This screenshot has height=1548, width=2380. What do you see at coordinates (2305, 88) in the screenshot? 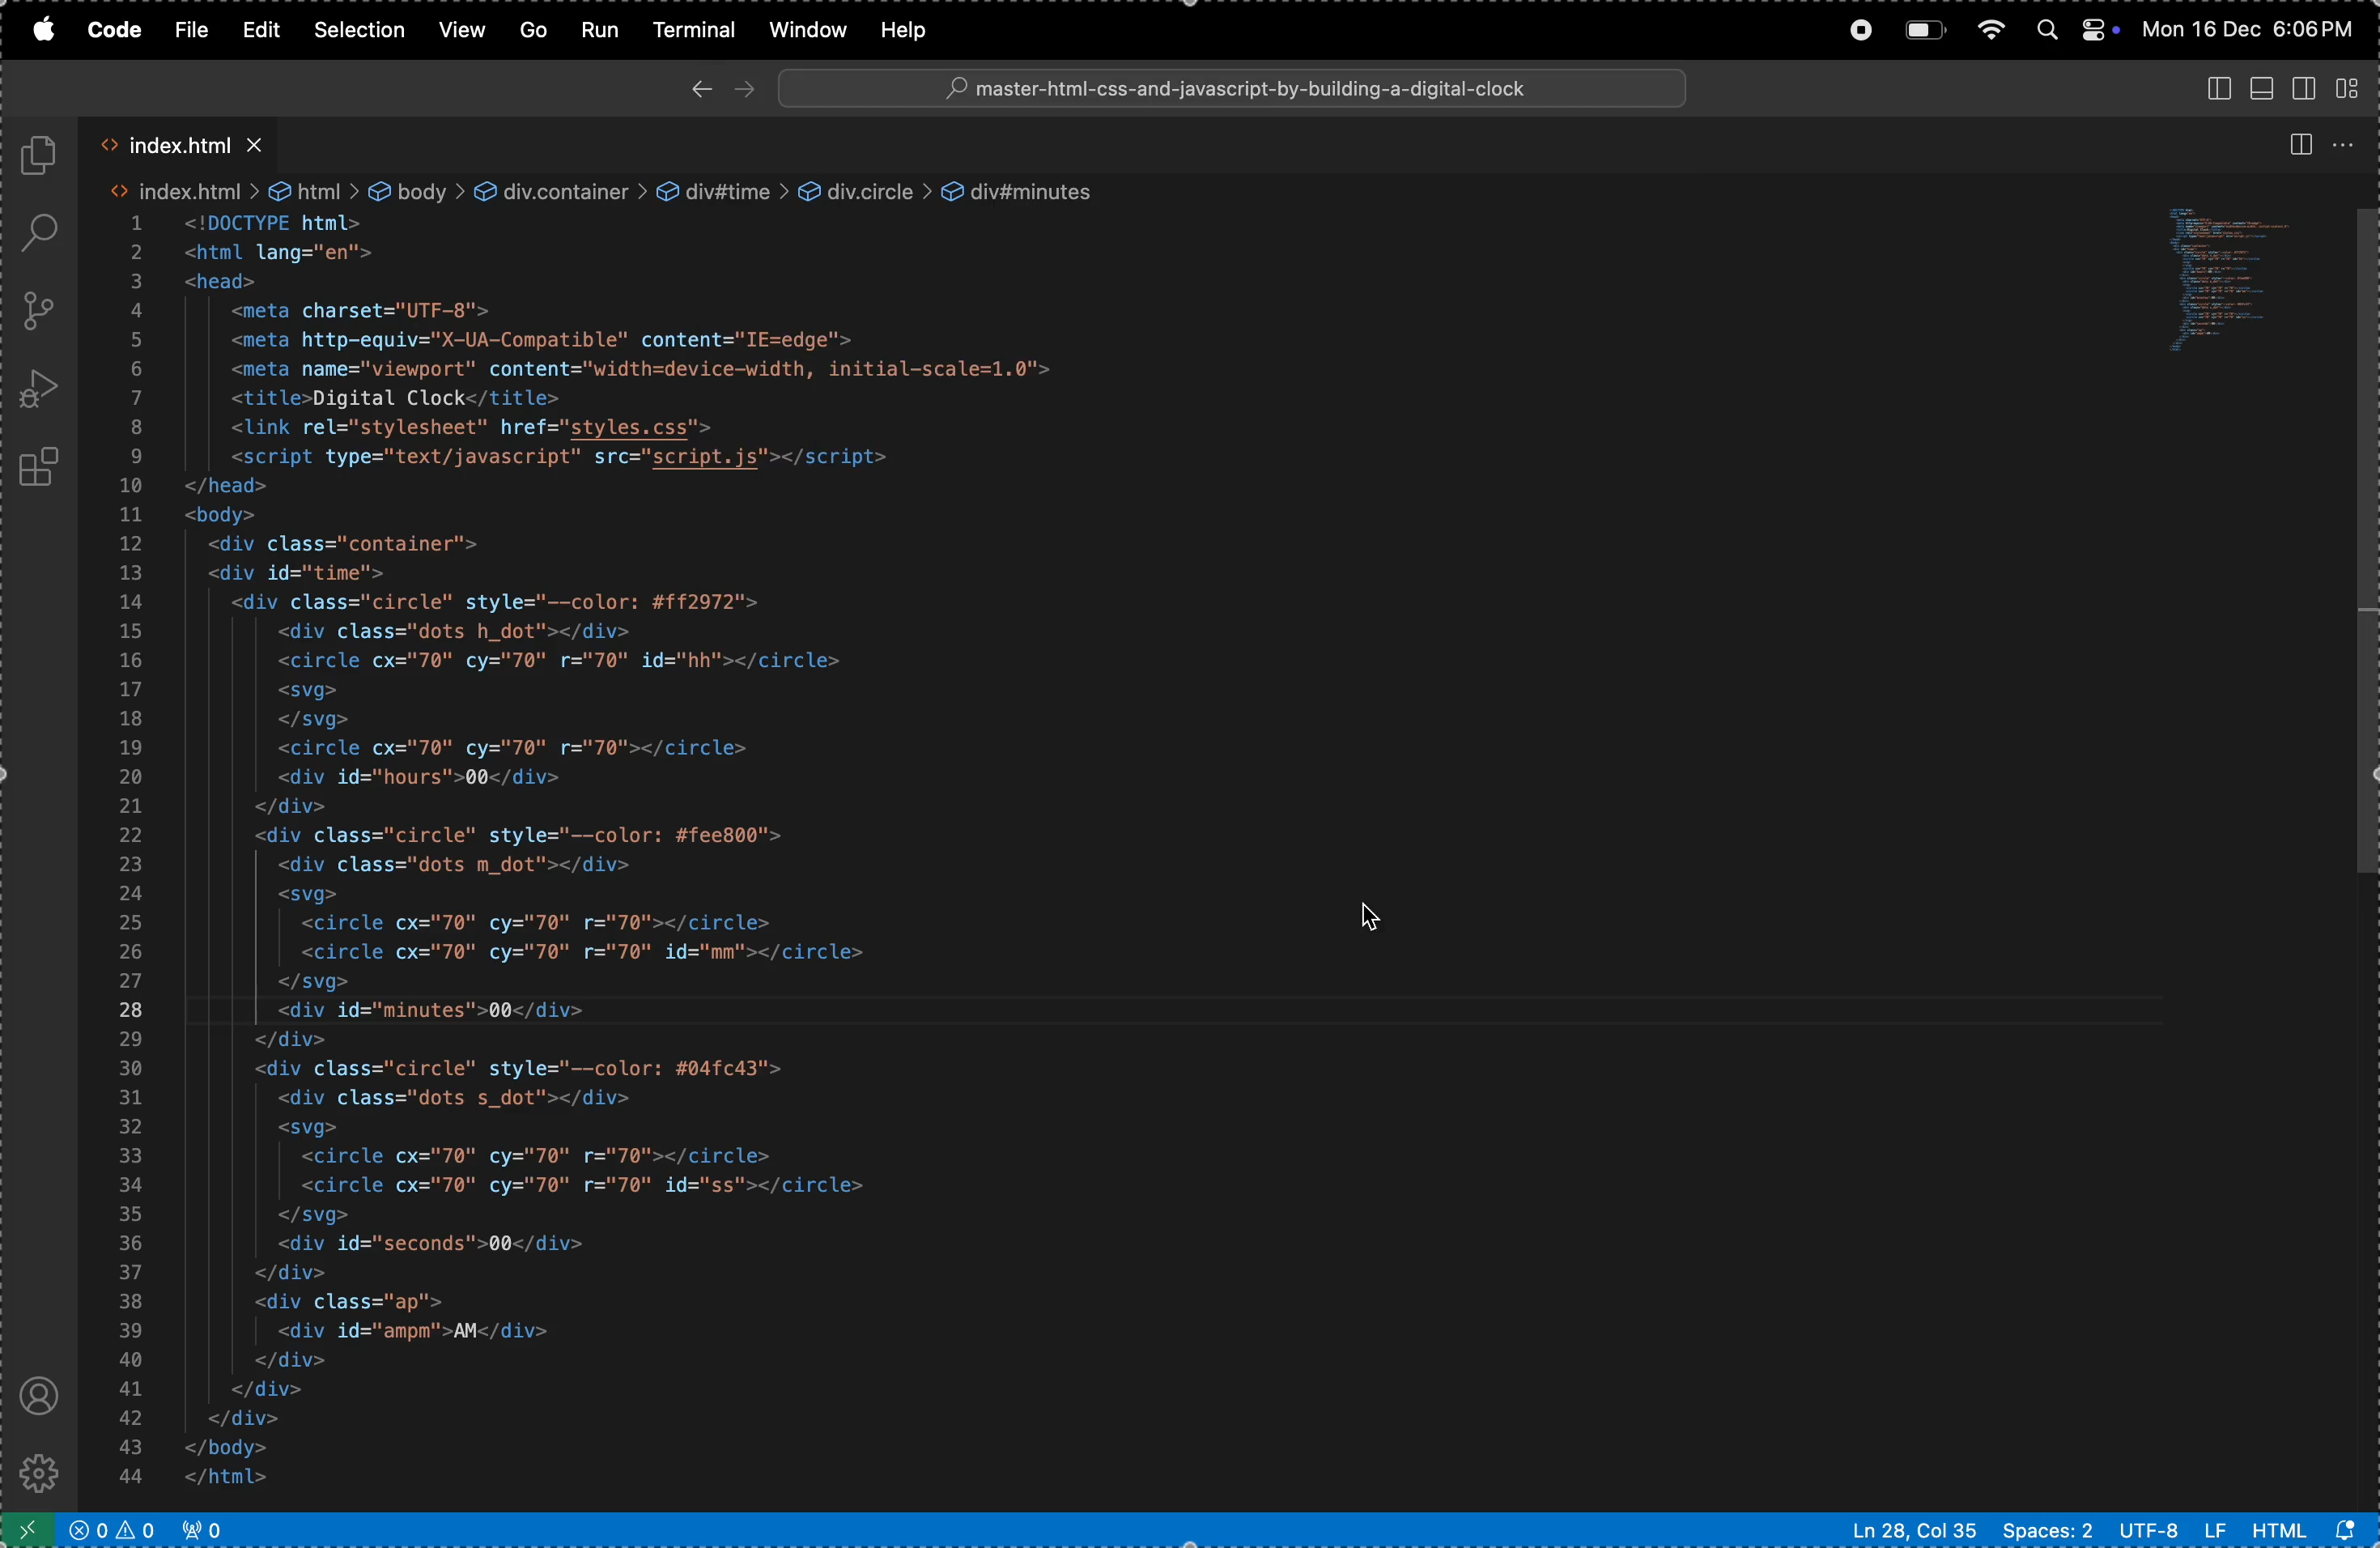
I see `toggle secondary panel` at bounding box center [2305, 88].